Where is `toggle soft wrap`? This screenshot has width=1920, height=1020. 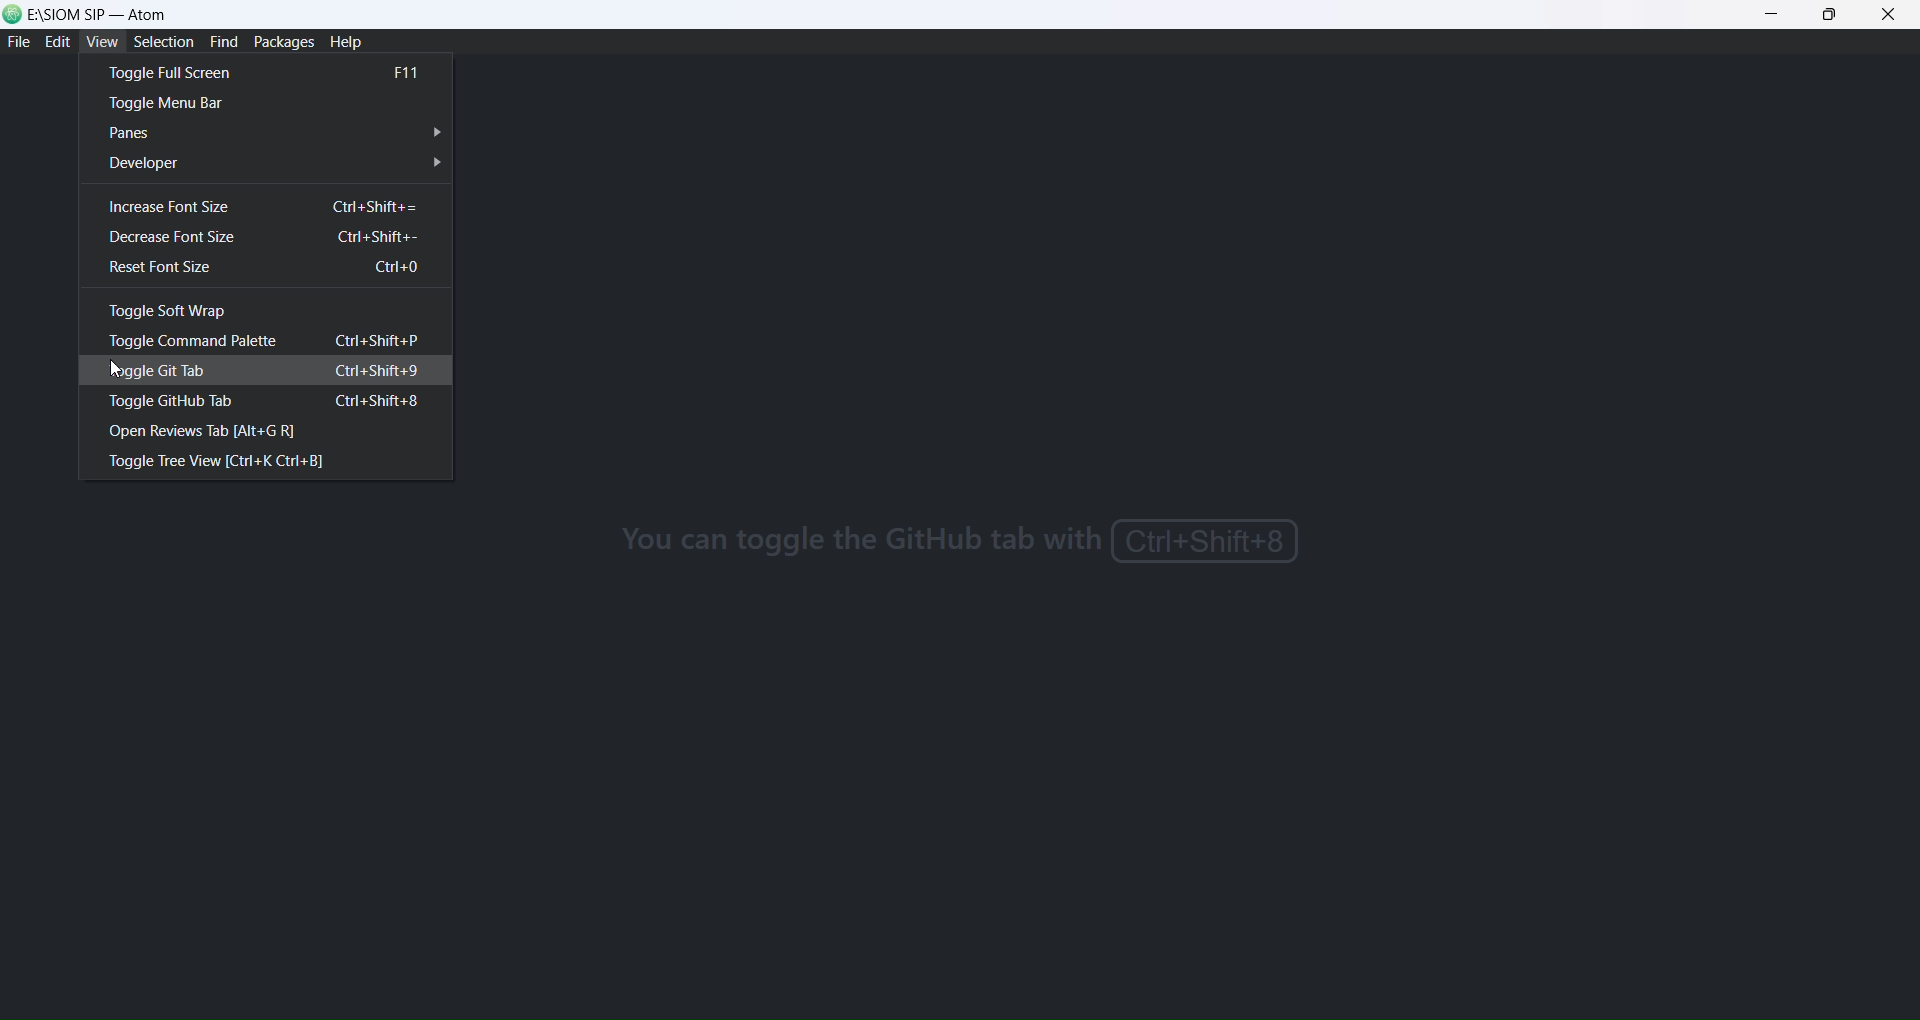 toggle soft wrap is located at coordinates (169, 311).